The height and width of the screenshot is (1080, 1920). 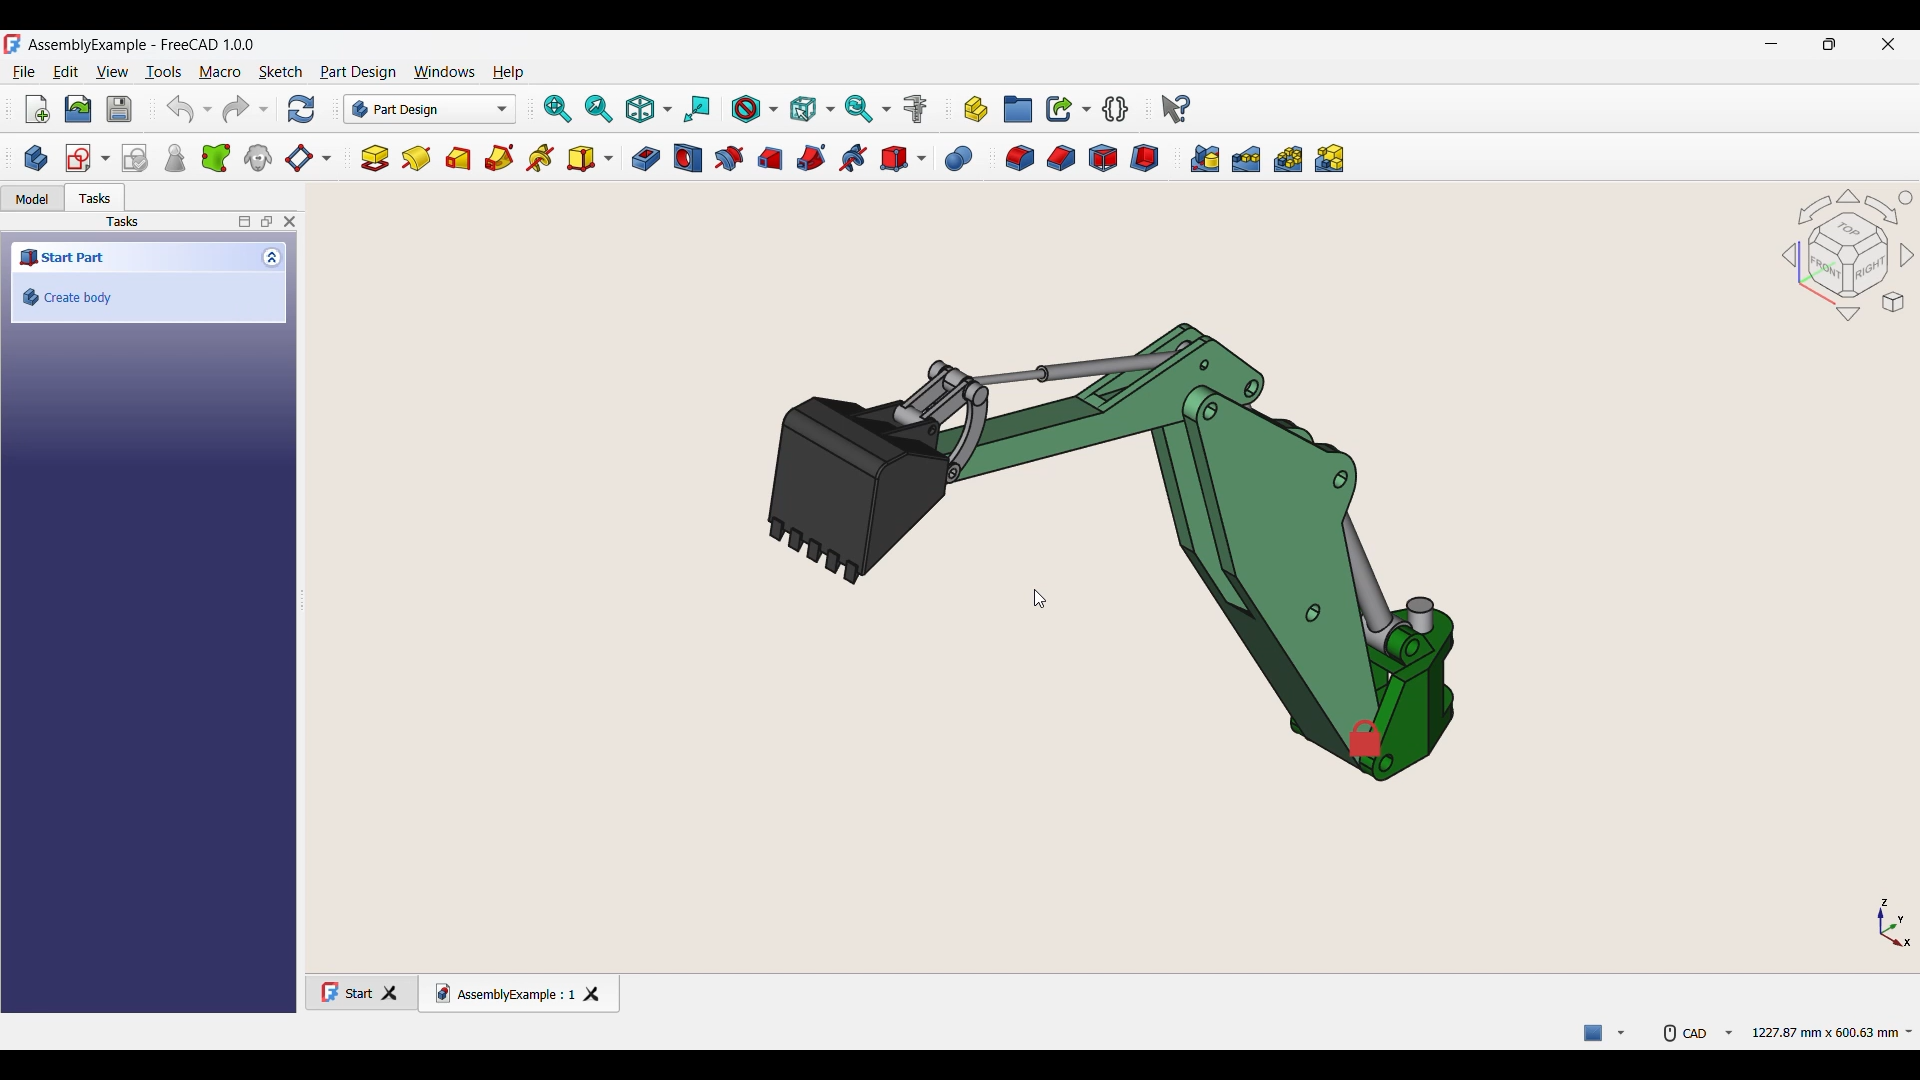 What do you see at coordinates (190, 109) in the screenshot?
I see `Undo` at bounding box center [190, 109].